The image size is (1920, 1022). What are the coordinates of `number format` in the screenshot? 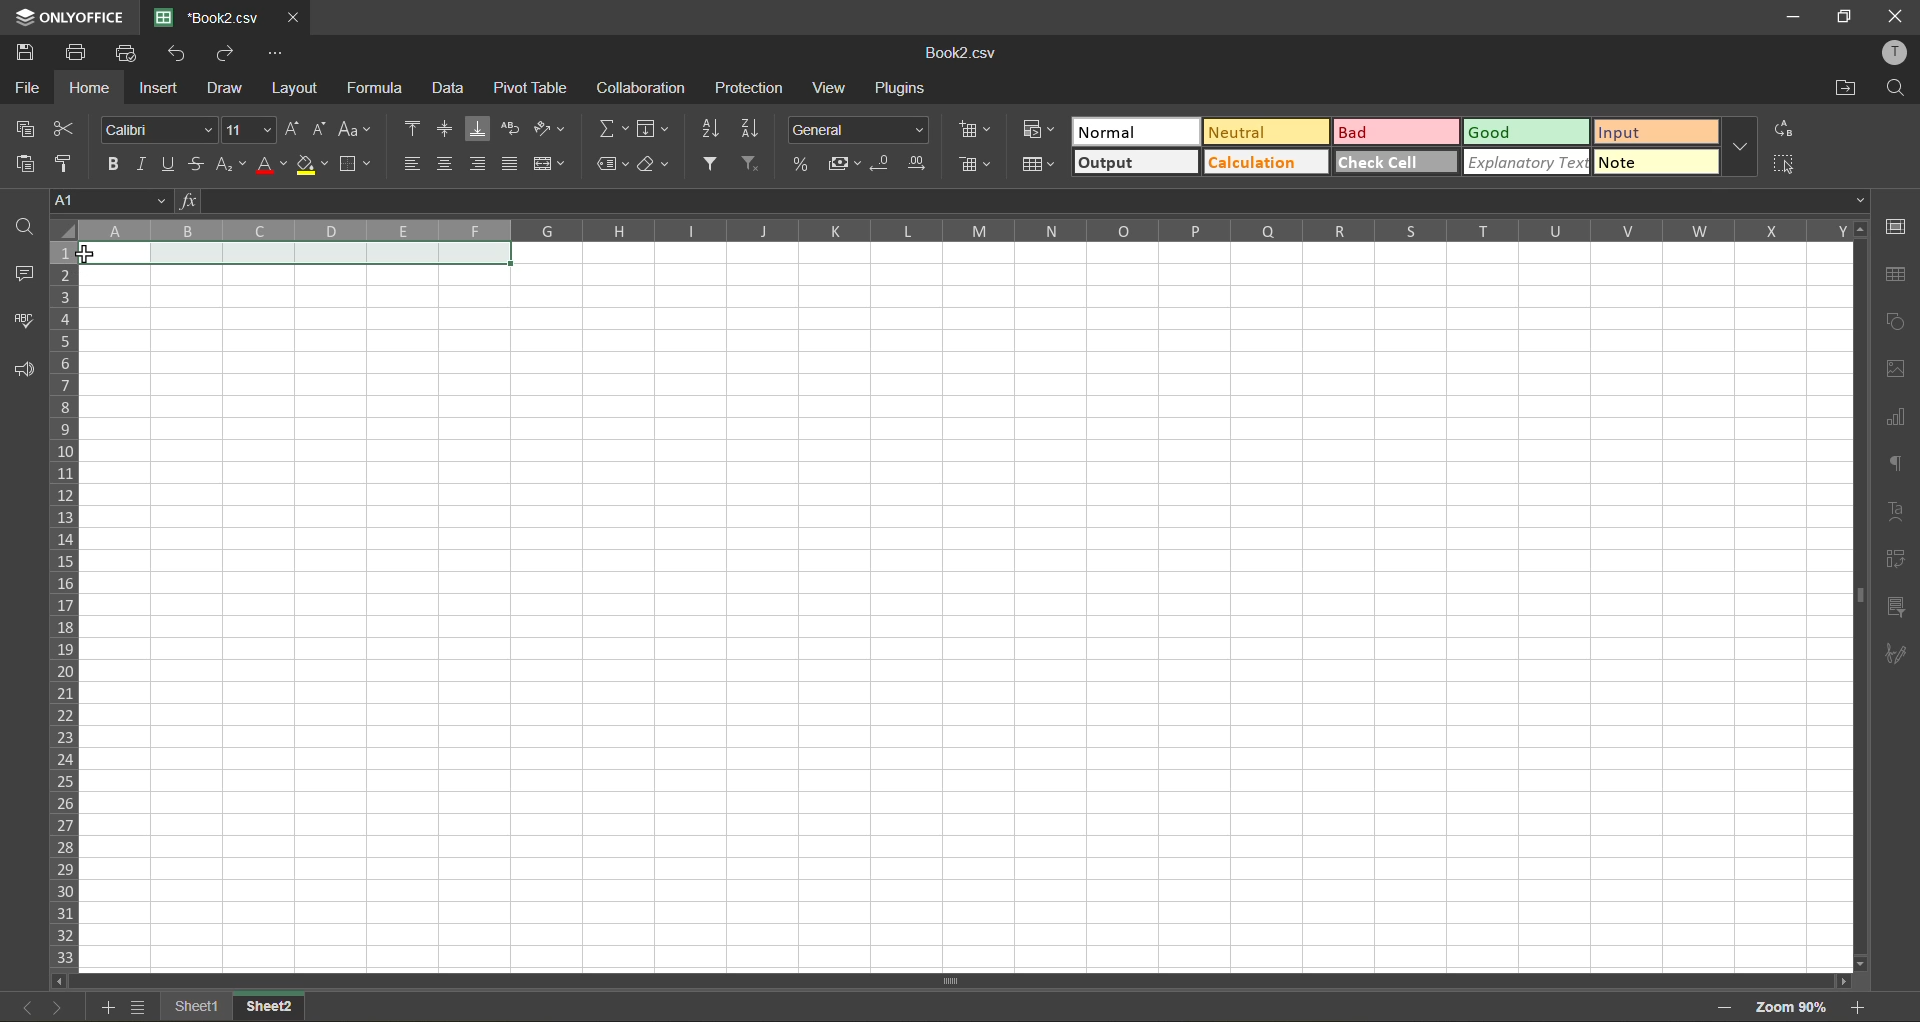 It's located at (863, 127).